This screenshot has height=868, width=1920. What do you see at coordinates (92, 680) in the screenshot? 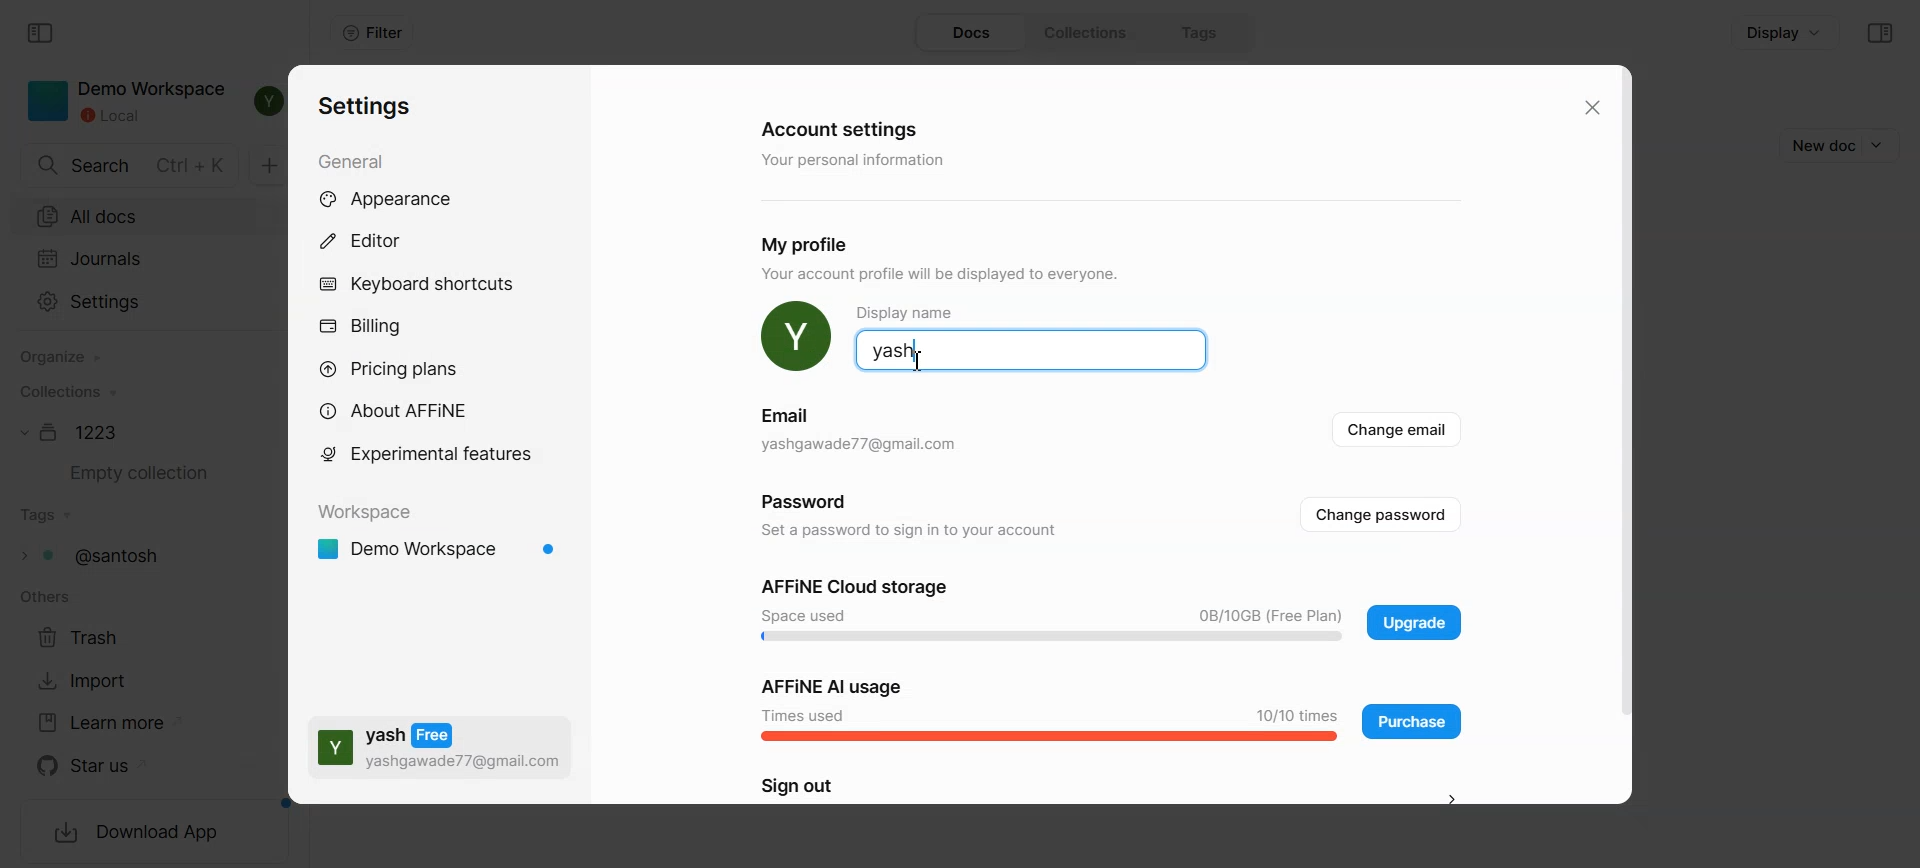
I see `Import` at bounding box center [92, 680].